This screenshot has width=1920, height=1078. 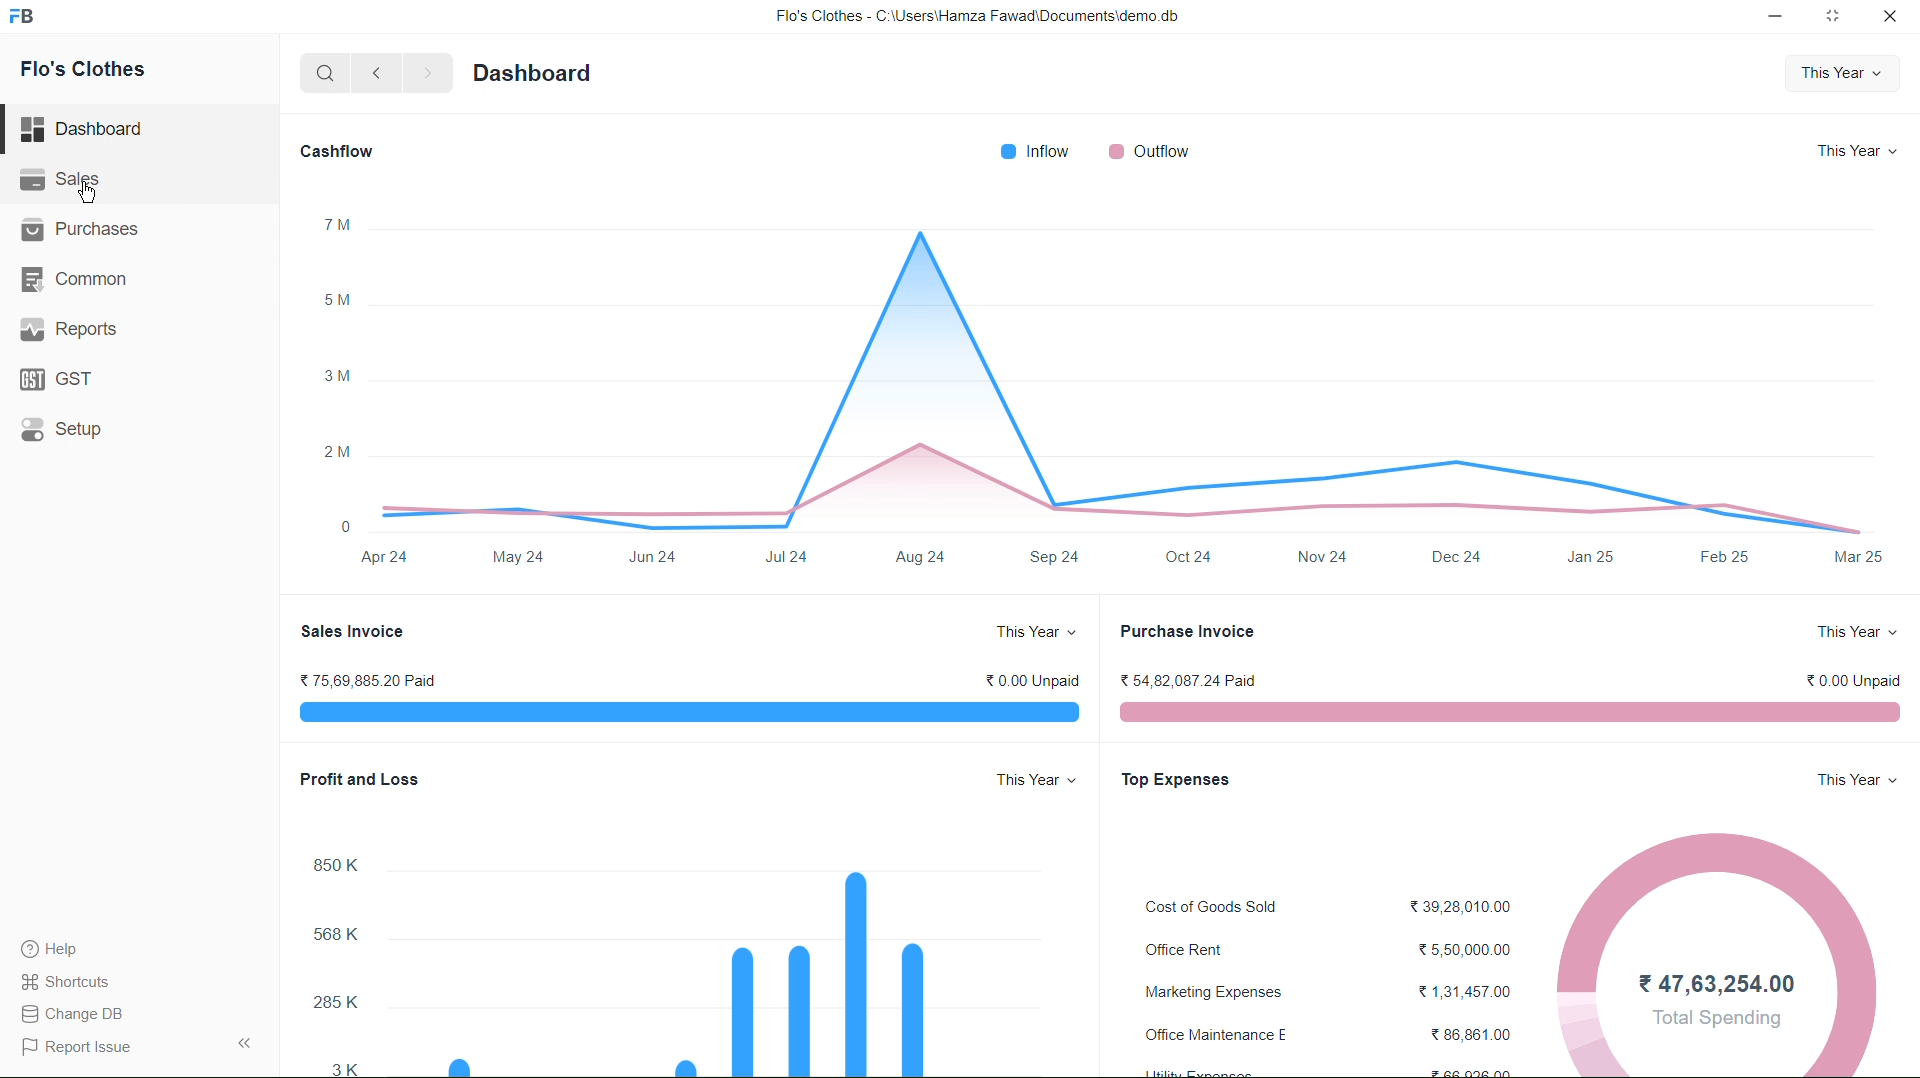 What do you see at coordinates (1190, 631) in the screenshot?
I see `Purchase Invoice` at bounding box center [1190, 631].